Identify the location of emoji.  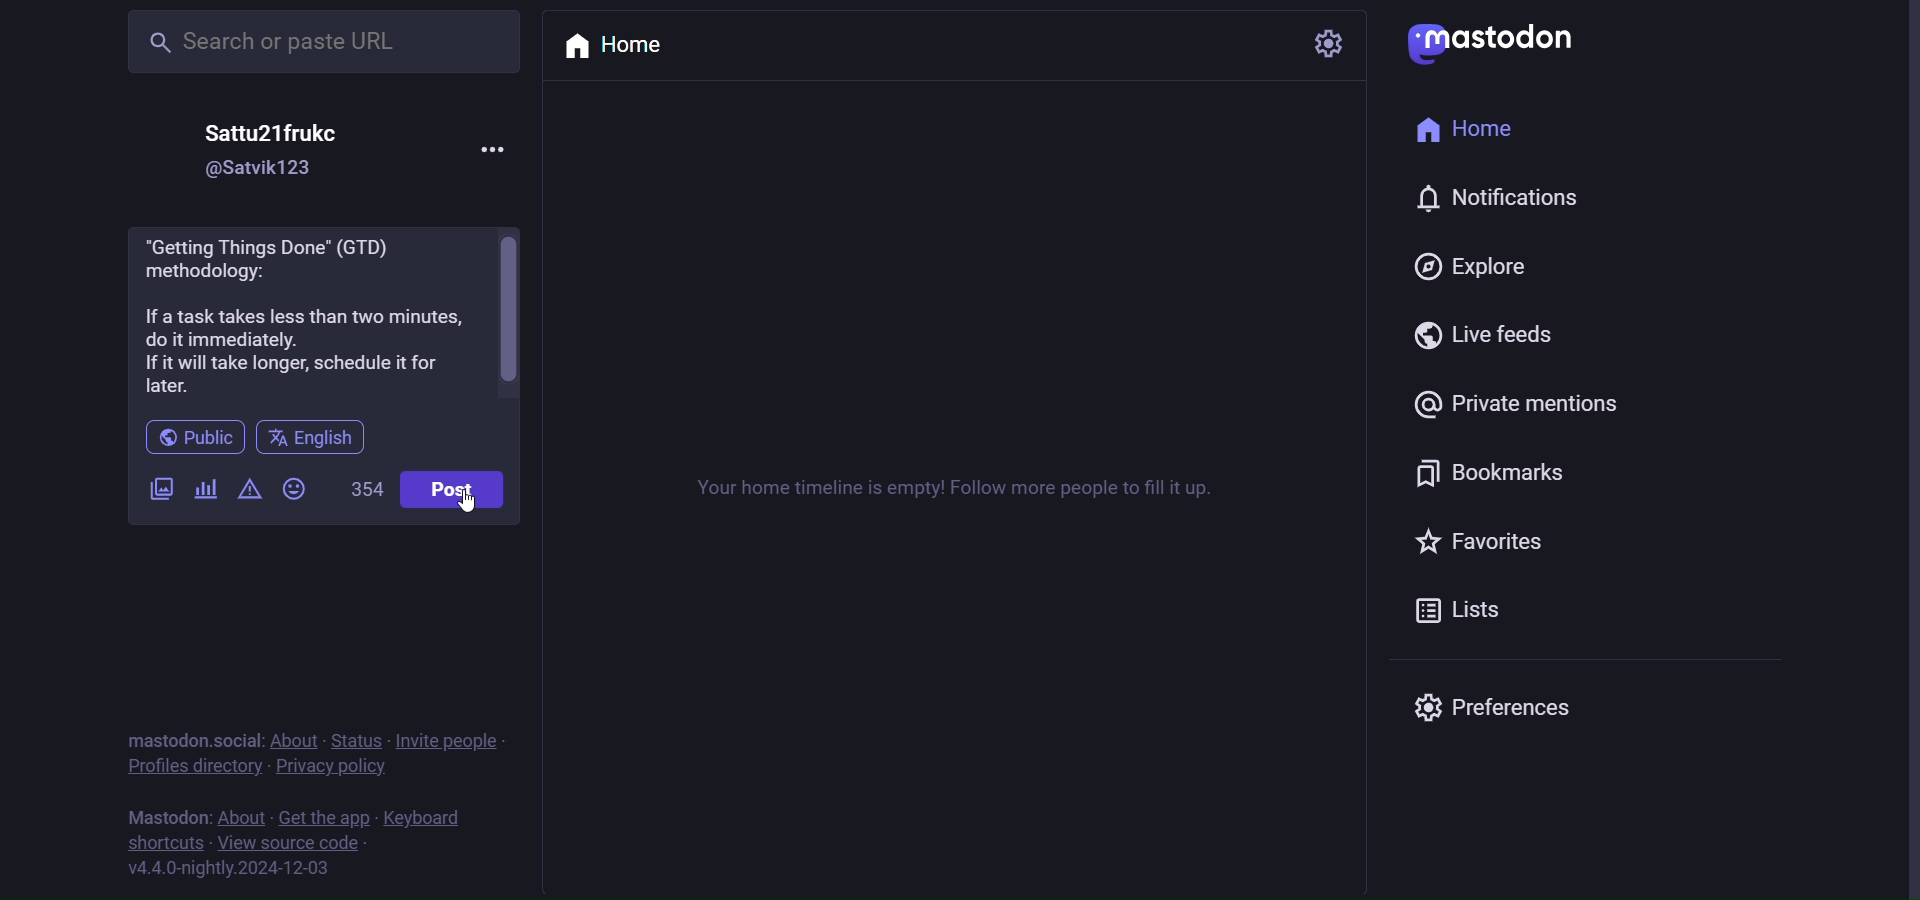
(295, 490).